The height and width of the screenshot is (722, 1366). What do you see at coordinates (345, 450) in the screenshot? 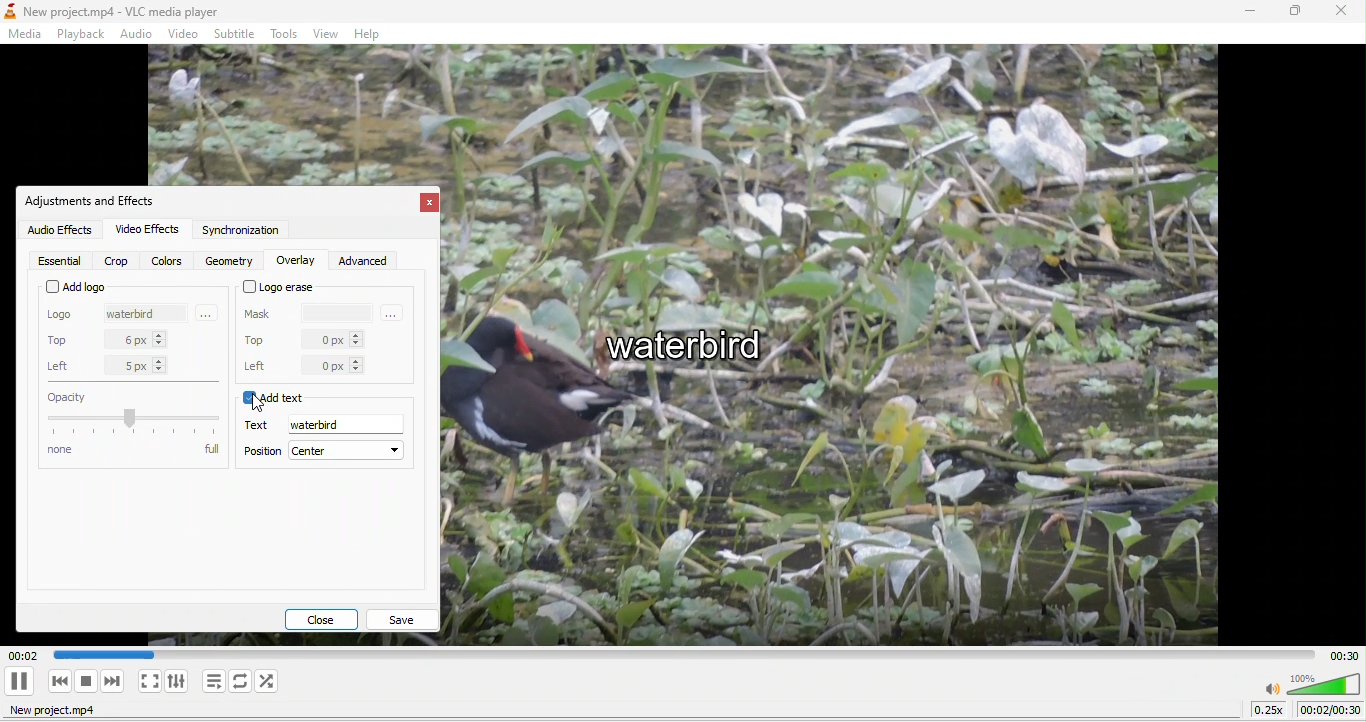
I see `center` at bounding box center [345, 450].